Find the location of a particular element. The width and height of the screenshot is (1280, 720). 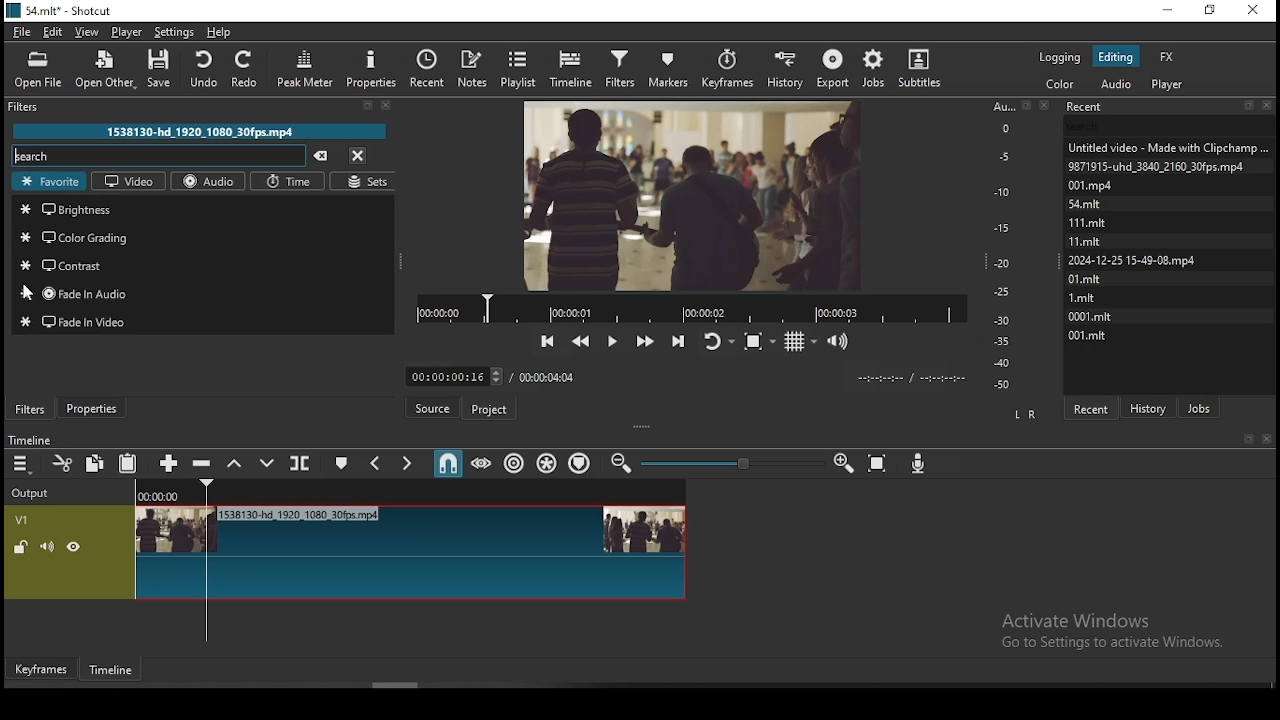

zoom timeline to fit is located at coordinates (879, 464).